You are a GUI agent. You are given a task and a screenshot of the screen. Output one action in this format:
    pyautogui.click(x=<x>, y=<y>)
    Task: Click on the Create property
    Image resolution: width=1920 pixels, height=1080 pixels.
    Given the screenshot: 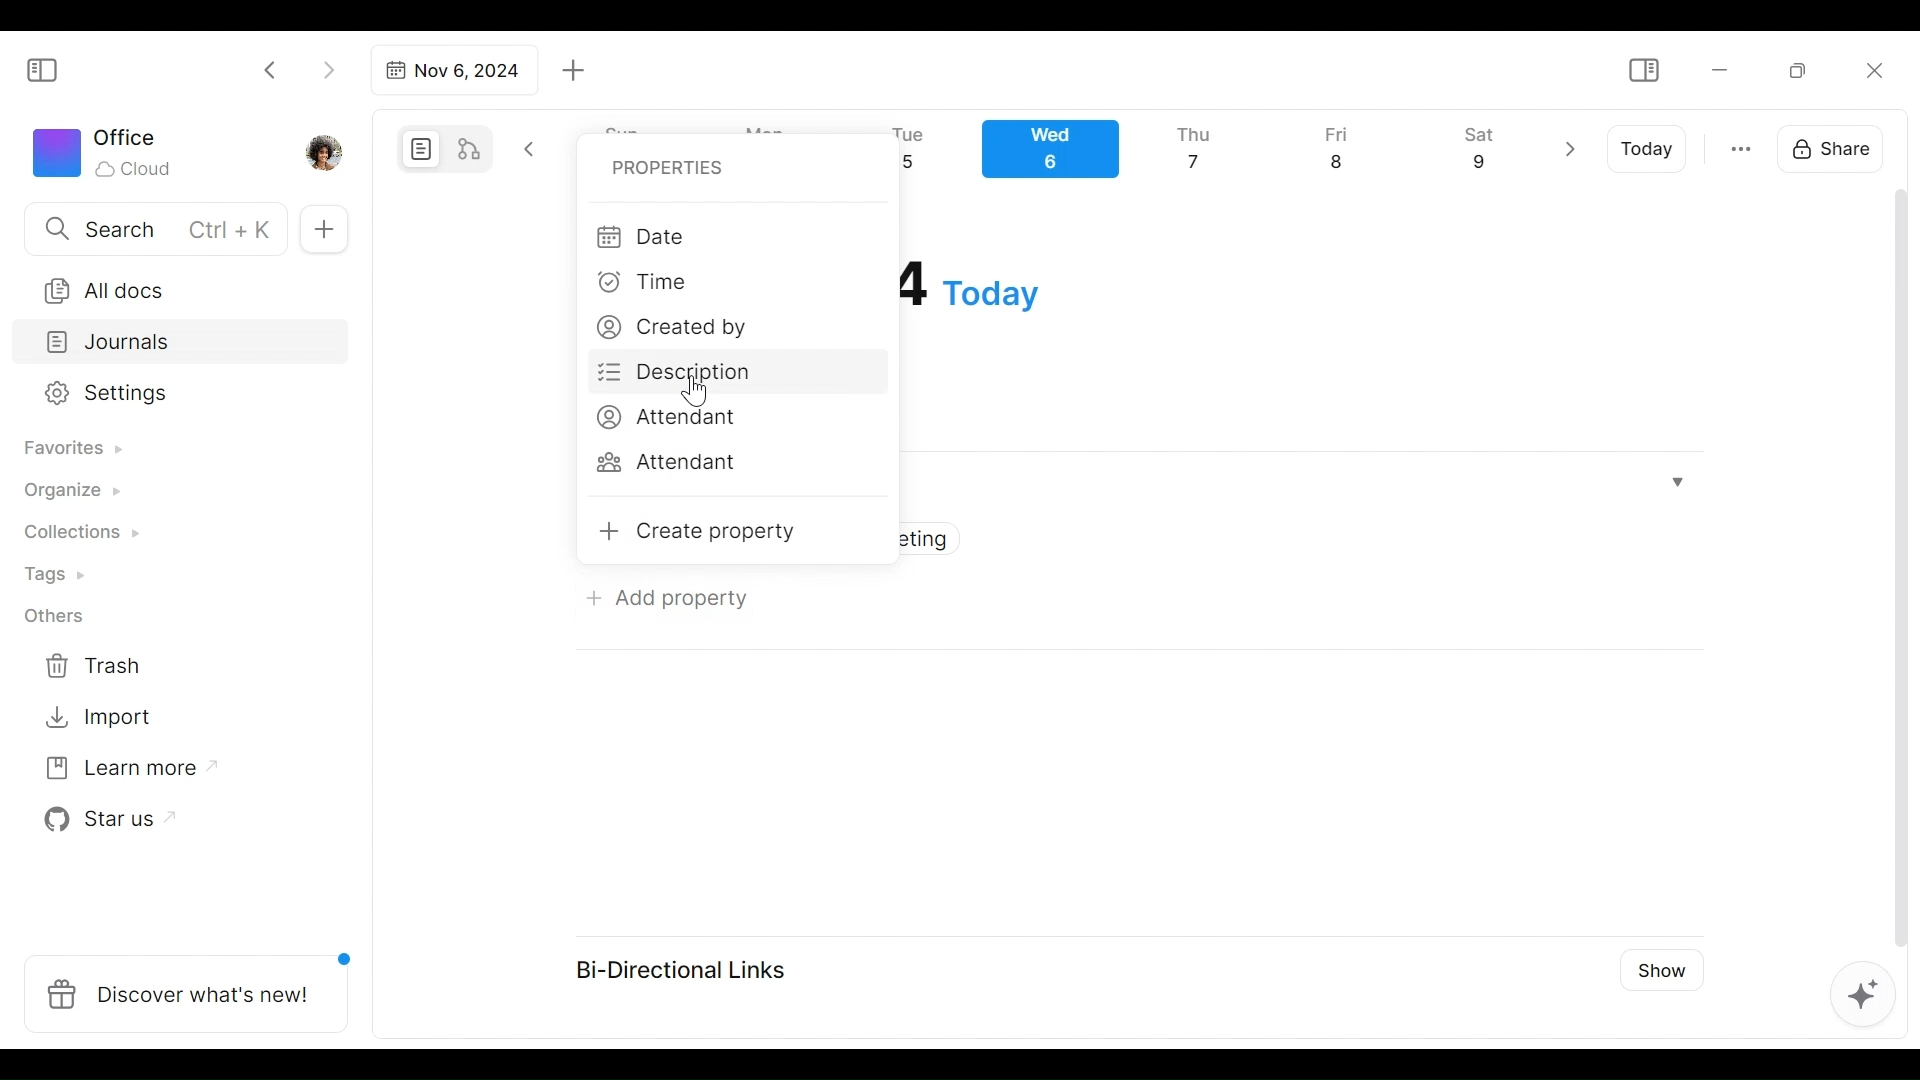 What is the action you would take?
    pyautogui.click(x=694, y=531)
    